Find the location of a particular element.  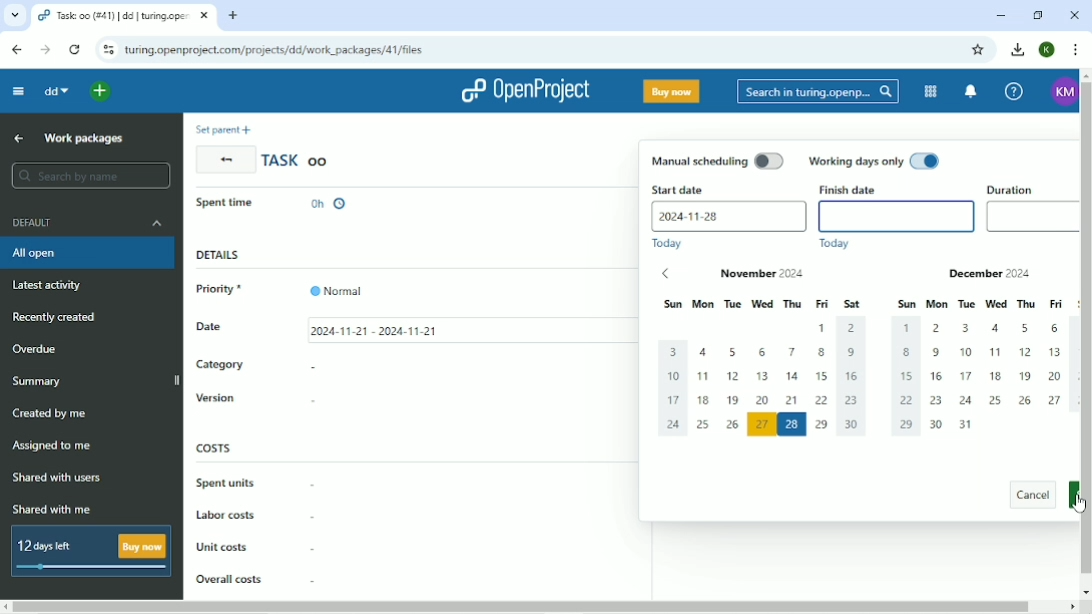

Search tab is located at coordinates (13, 15).